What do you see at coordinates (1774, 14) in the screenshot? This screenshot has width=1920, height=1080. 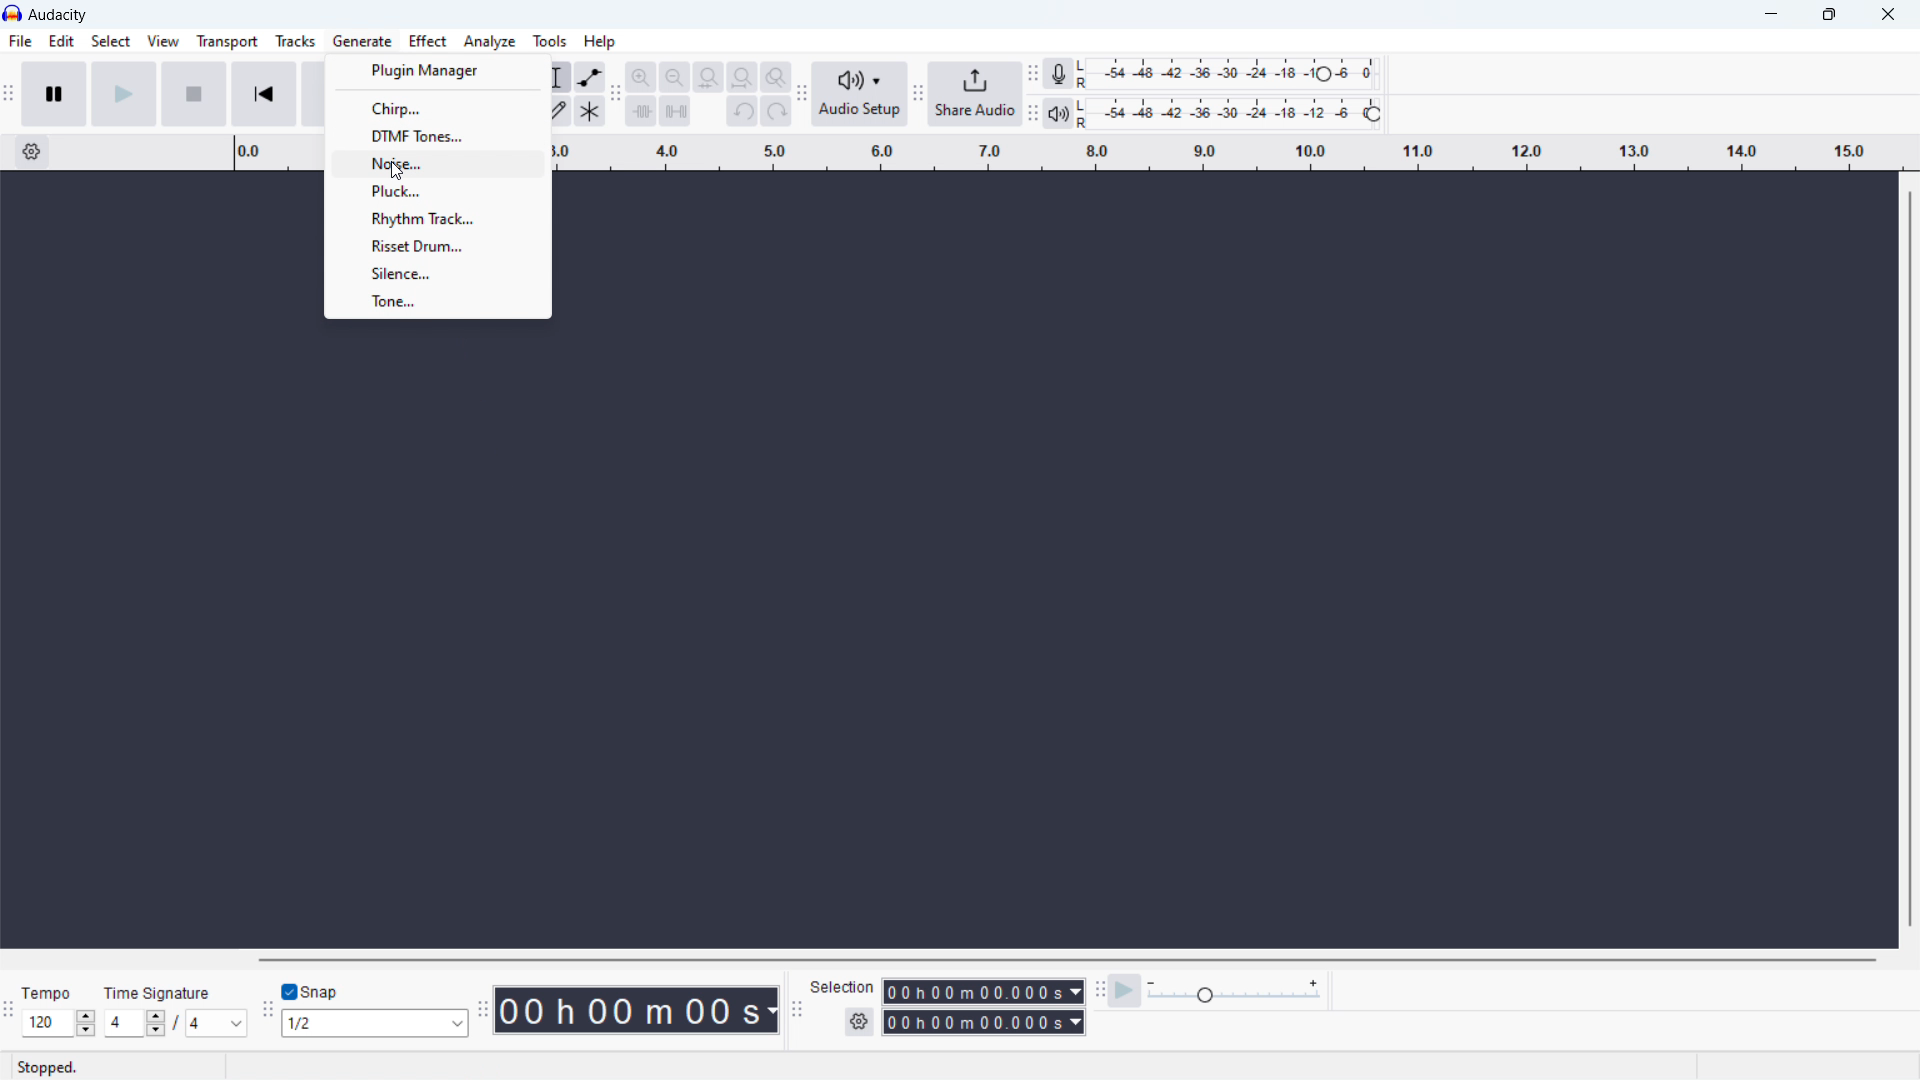 I see `minimize Audacity` at bounding box center [1774, 14].